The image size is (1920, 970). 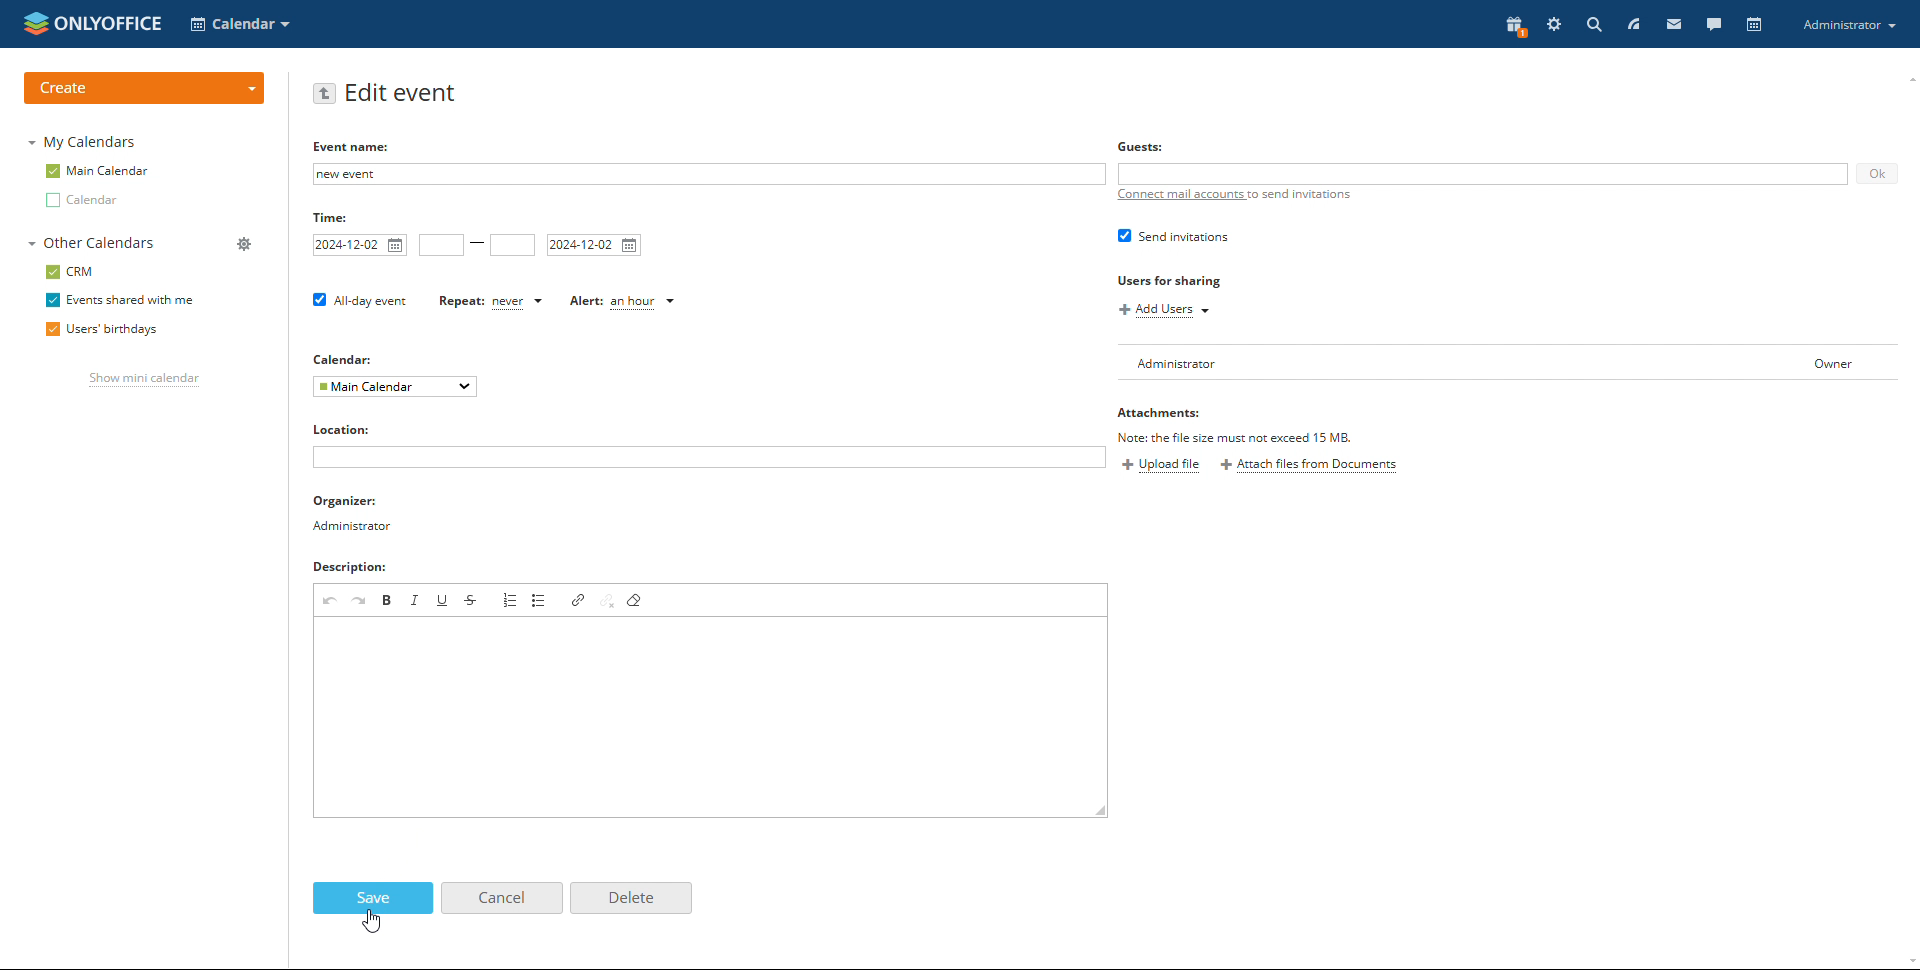 I want to click on chat, so click(x=1714, y=24).